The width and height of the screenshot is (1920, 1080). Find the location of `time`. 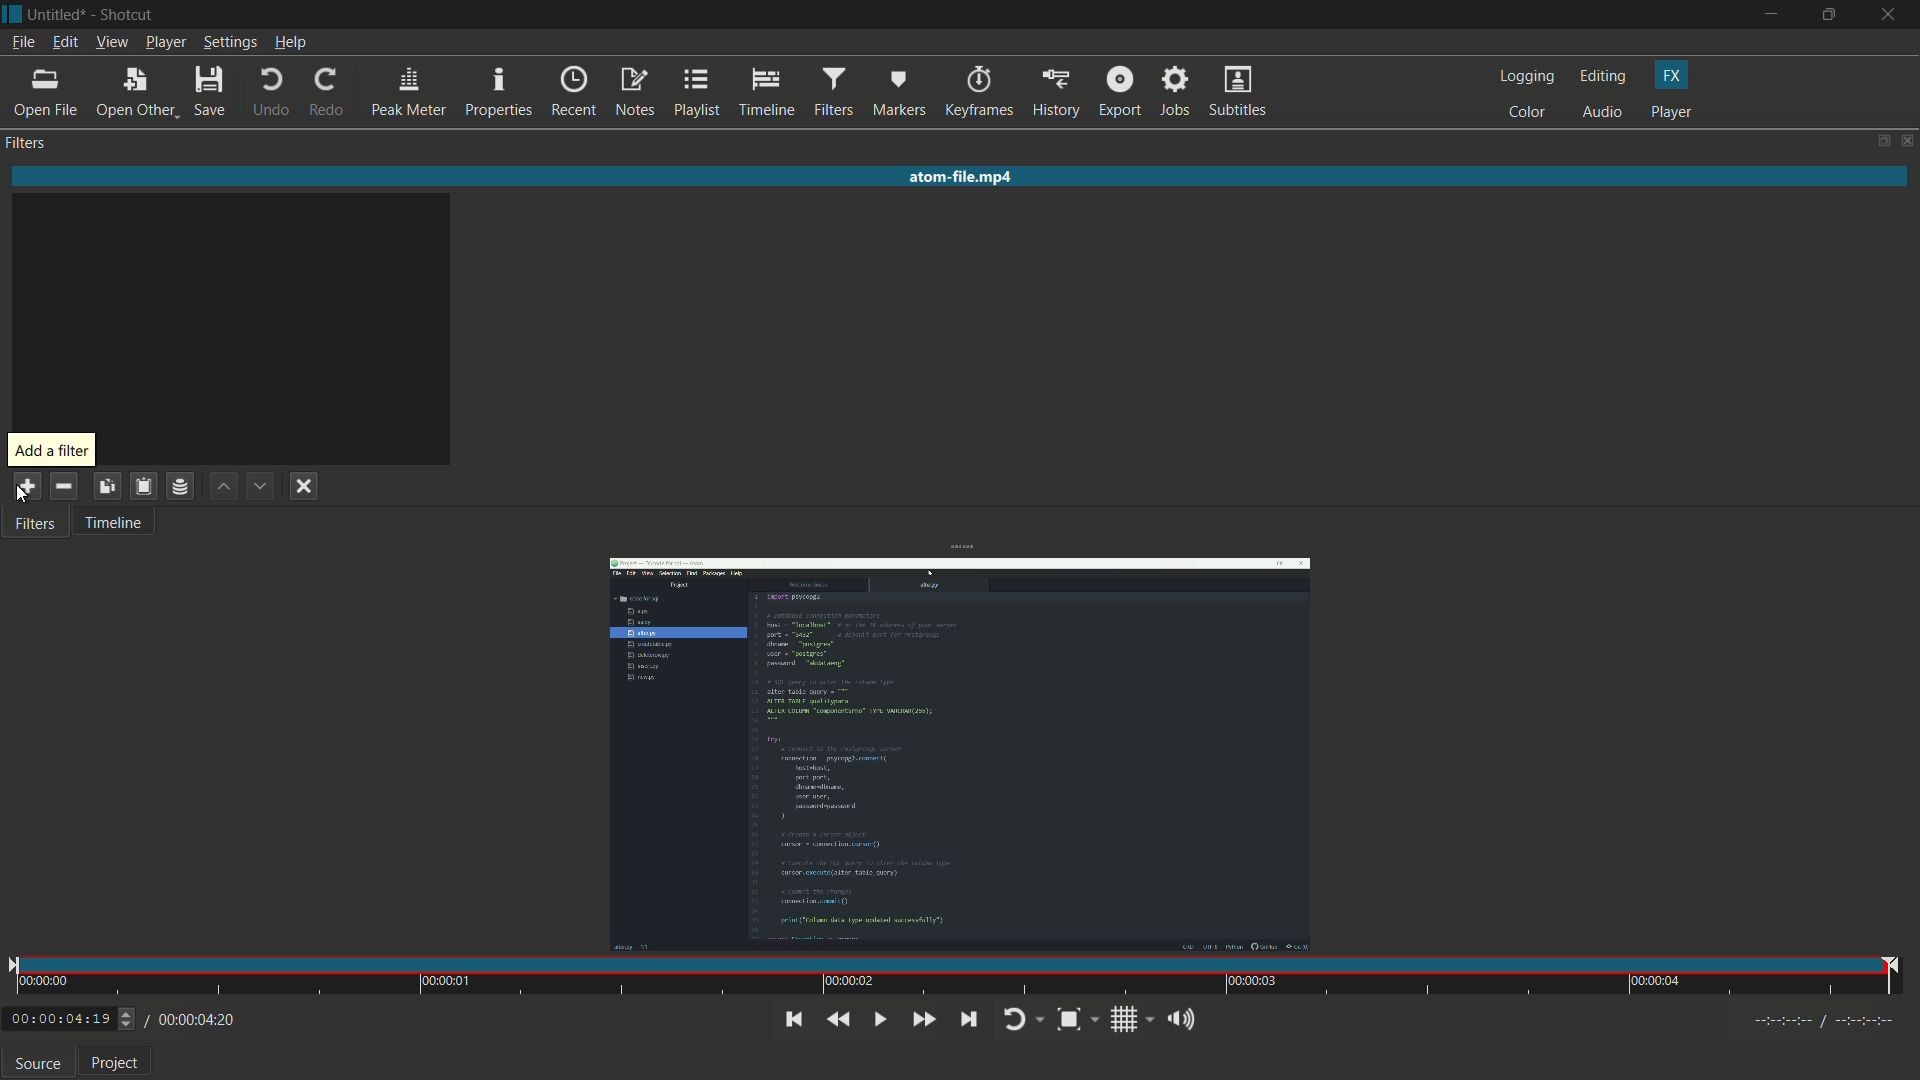

time is located at coordinates (957, 977).